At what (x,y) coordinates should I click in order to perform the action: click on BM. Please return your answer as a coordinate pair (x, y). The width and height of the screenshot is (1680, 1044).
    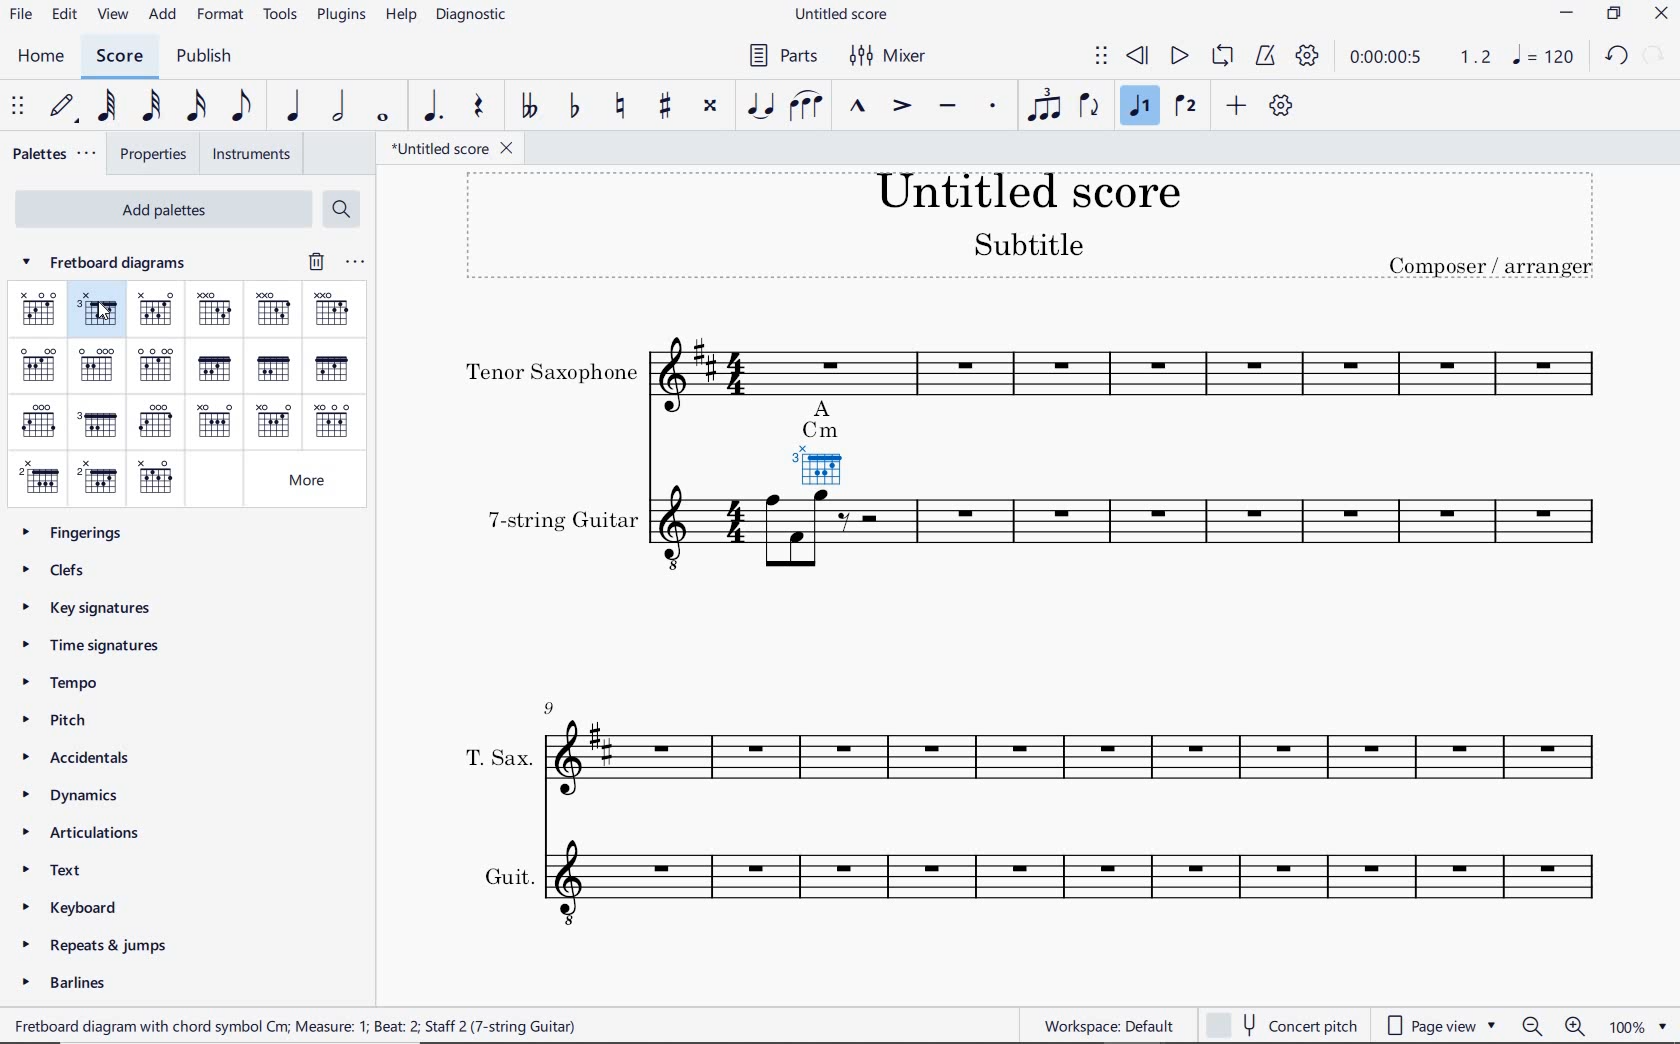
    Looking at the image, I should click on (100, 479).